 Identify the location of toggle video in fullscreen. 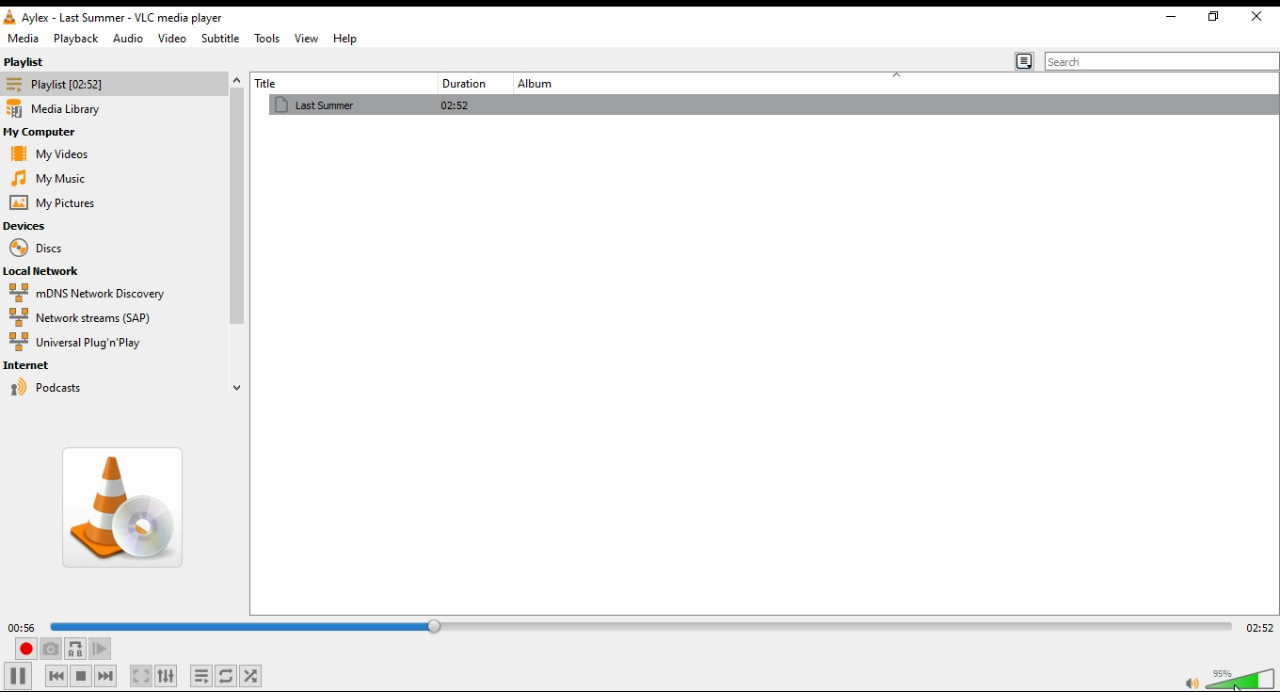
(142, 676).